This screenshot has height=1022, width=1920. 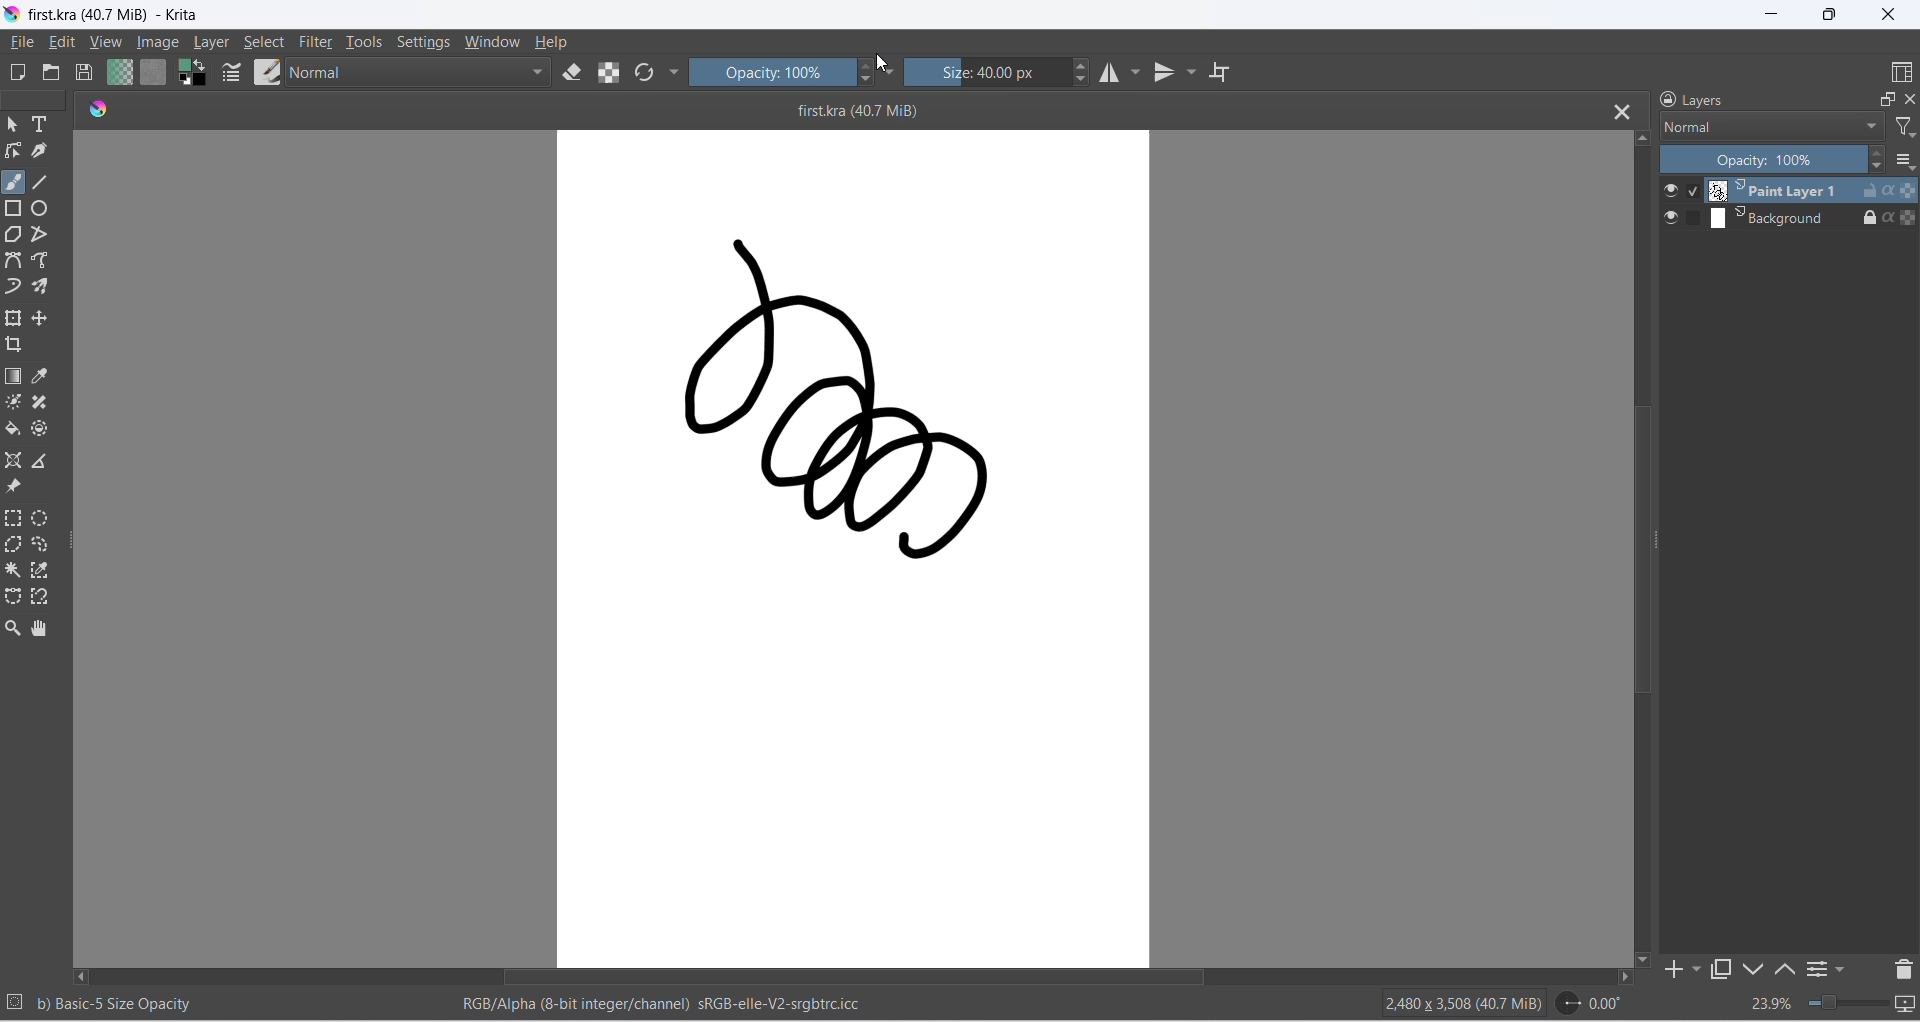 I want to click on Alpha locked, so click(x=1907, y=218).